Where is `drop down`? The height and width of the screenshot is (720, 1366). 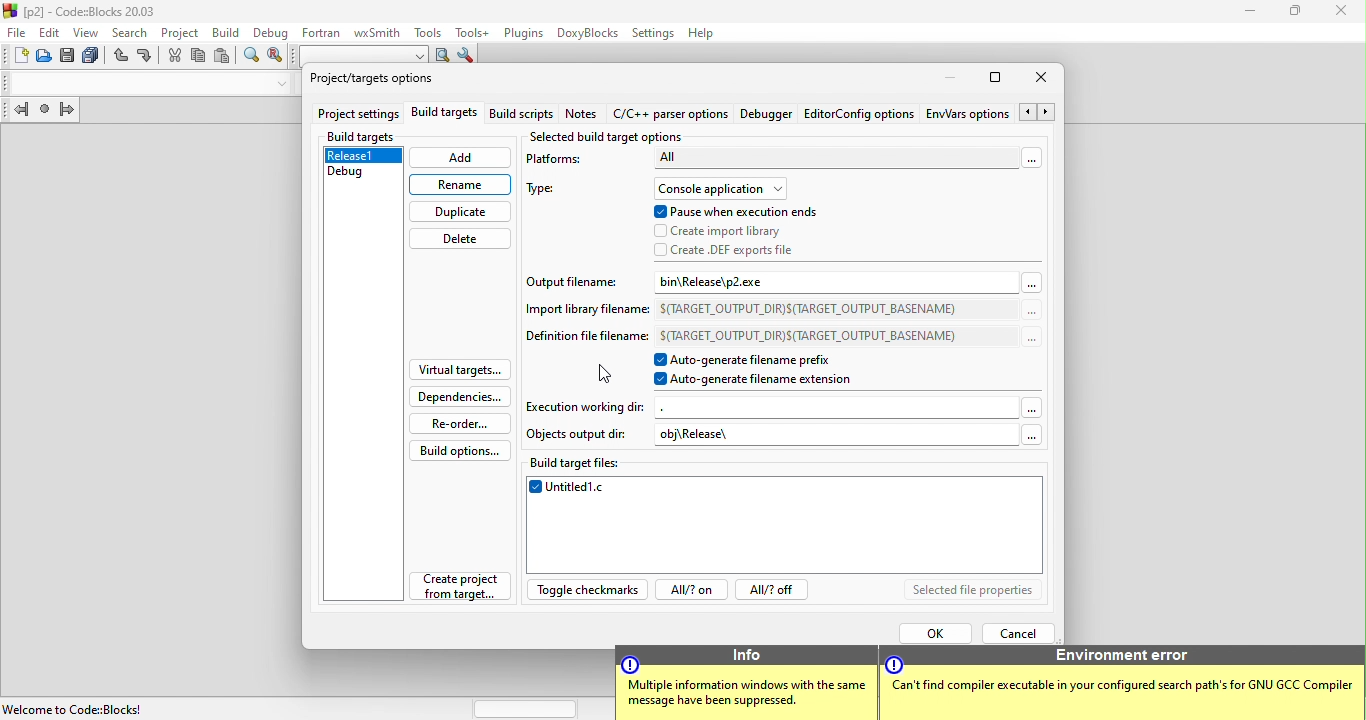
drop down is located at coordinates (278, 84).